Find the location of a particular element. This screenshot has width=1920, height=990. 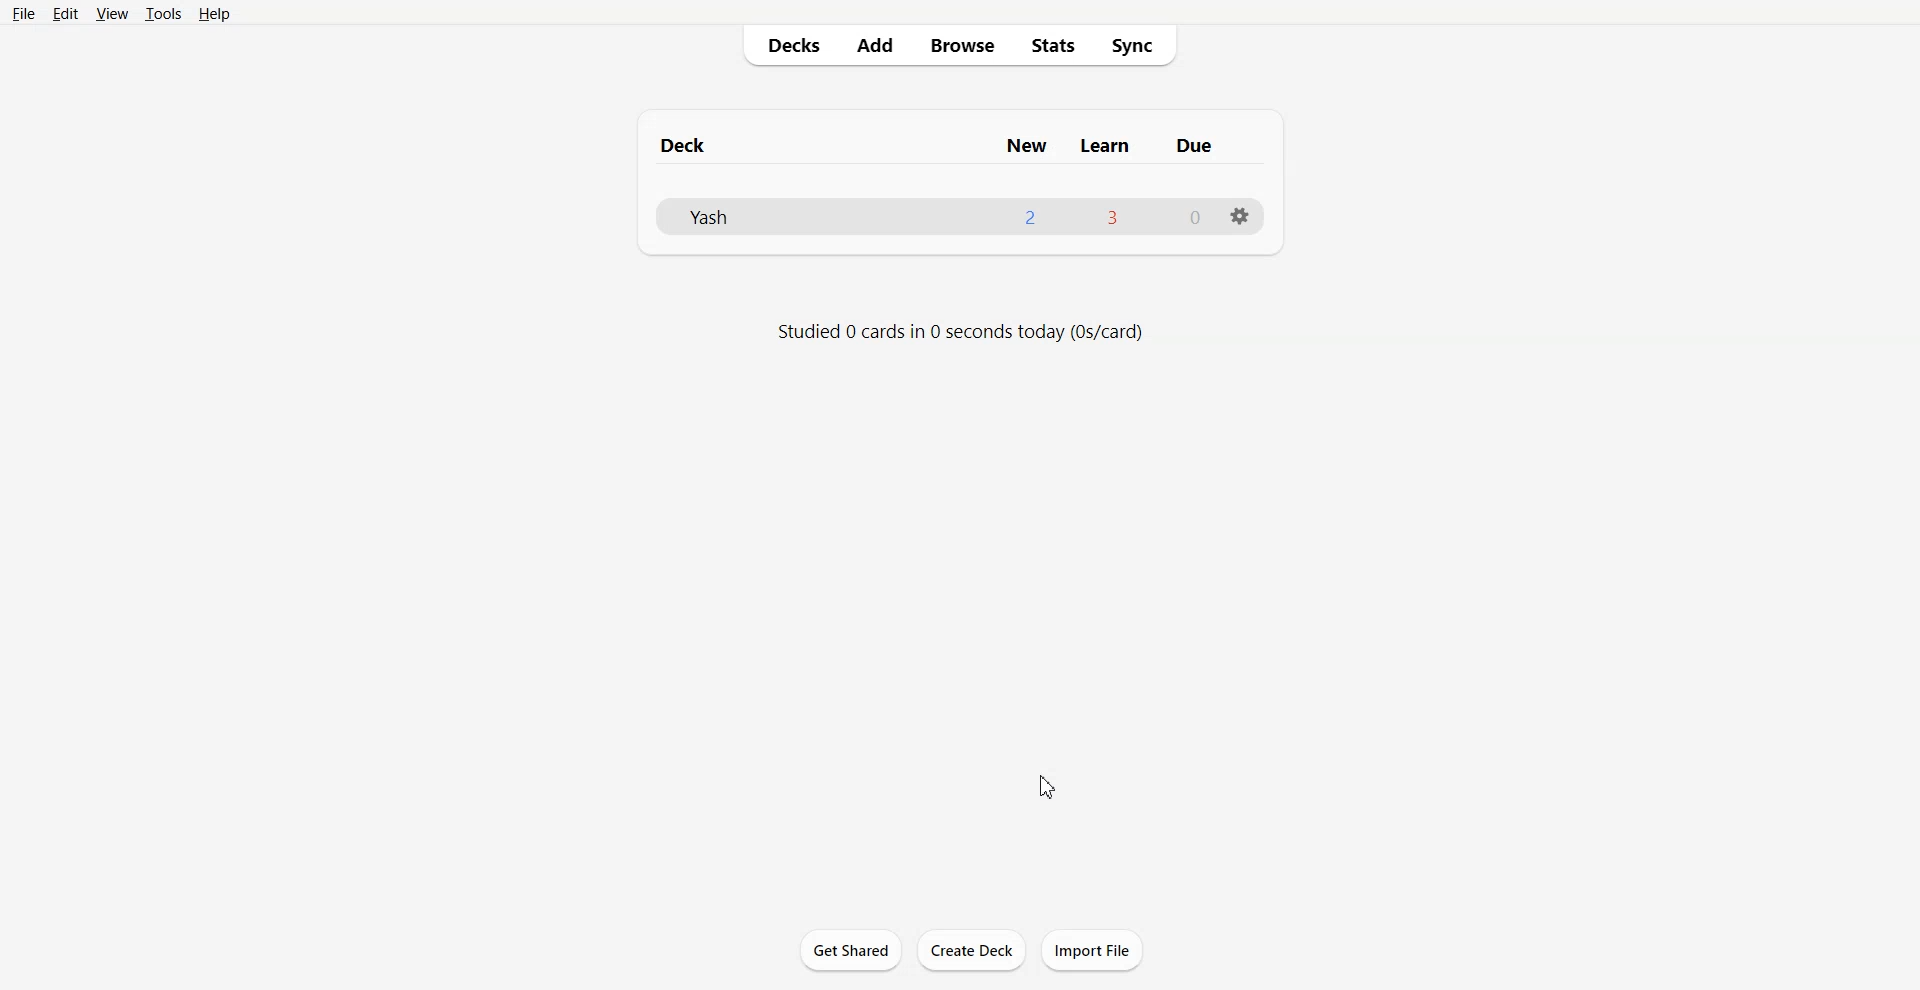

Tools is located at coordinates (162, 14).